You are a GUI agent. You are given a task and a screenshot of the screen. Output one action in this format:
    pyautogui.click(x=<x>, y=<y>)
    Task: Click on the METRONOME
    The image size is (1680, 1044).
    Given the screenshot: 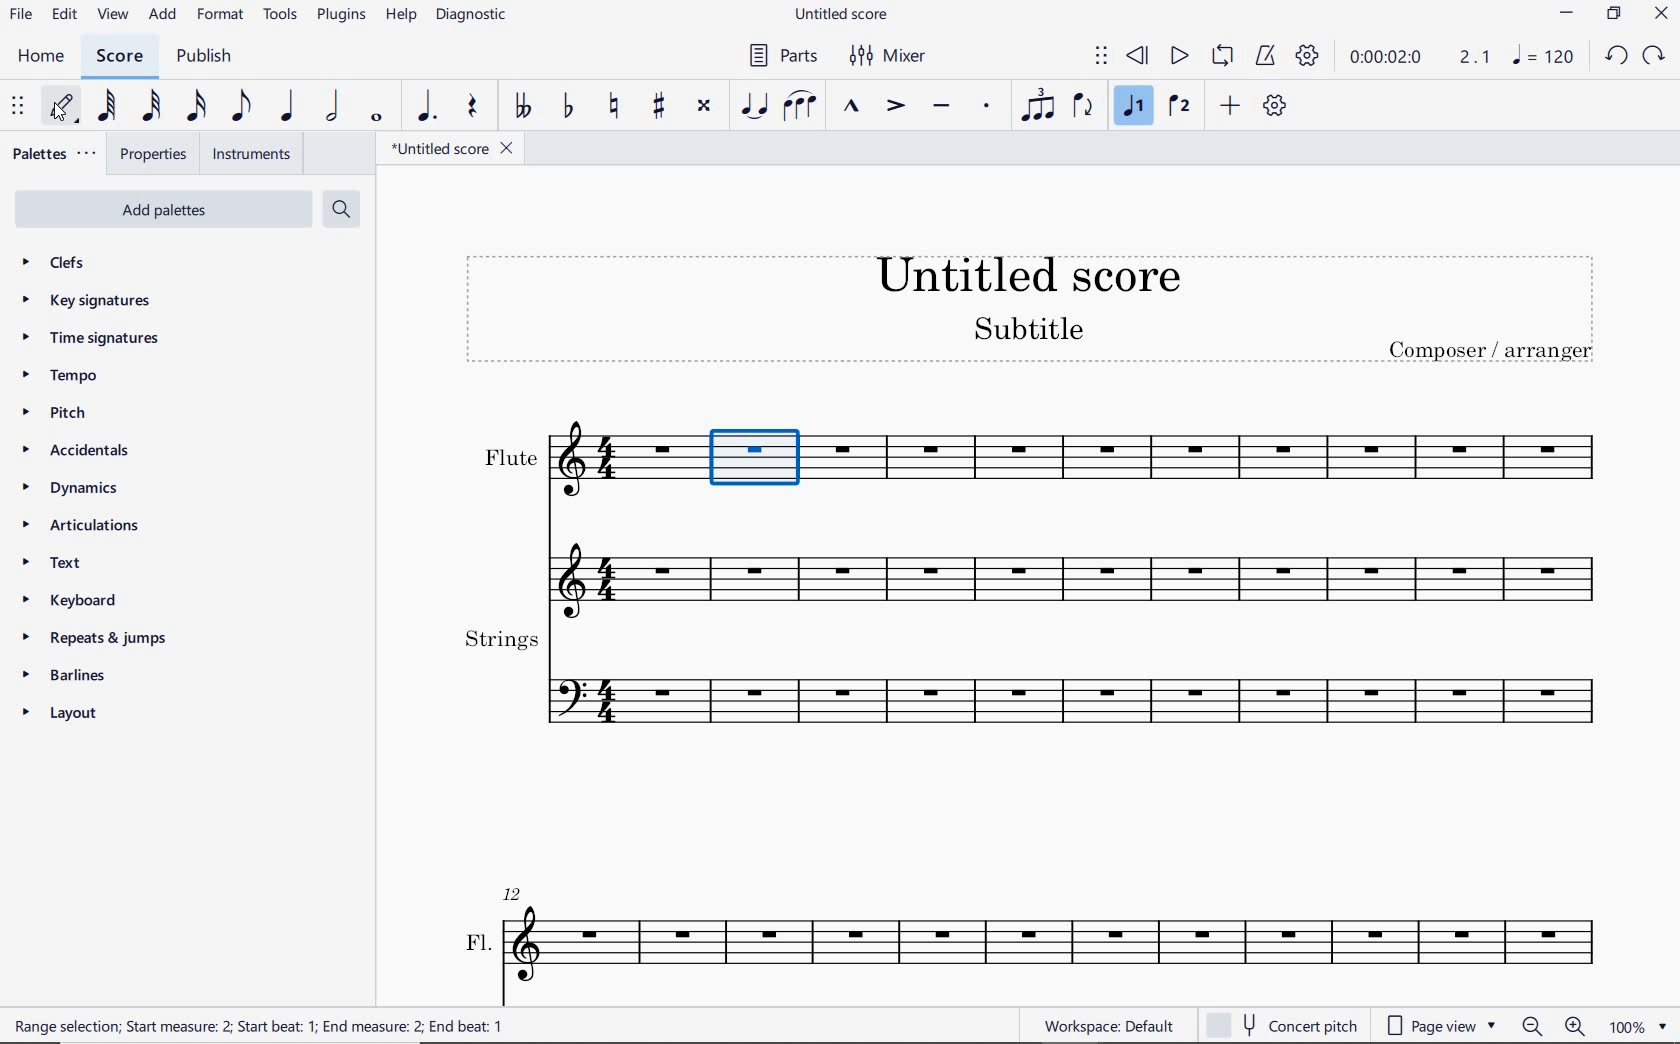 What is the action you would take?
    pyautogui.click(x=1269, y=58)
    